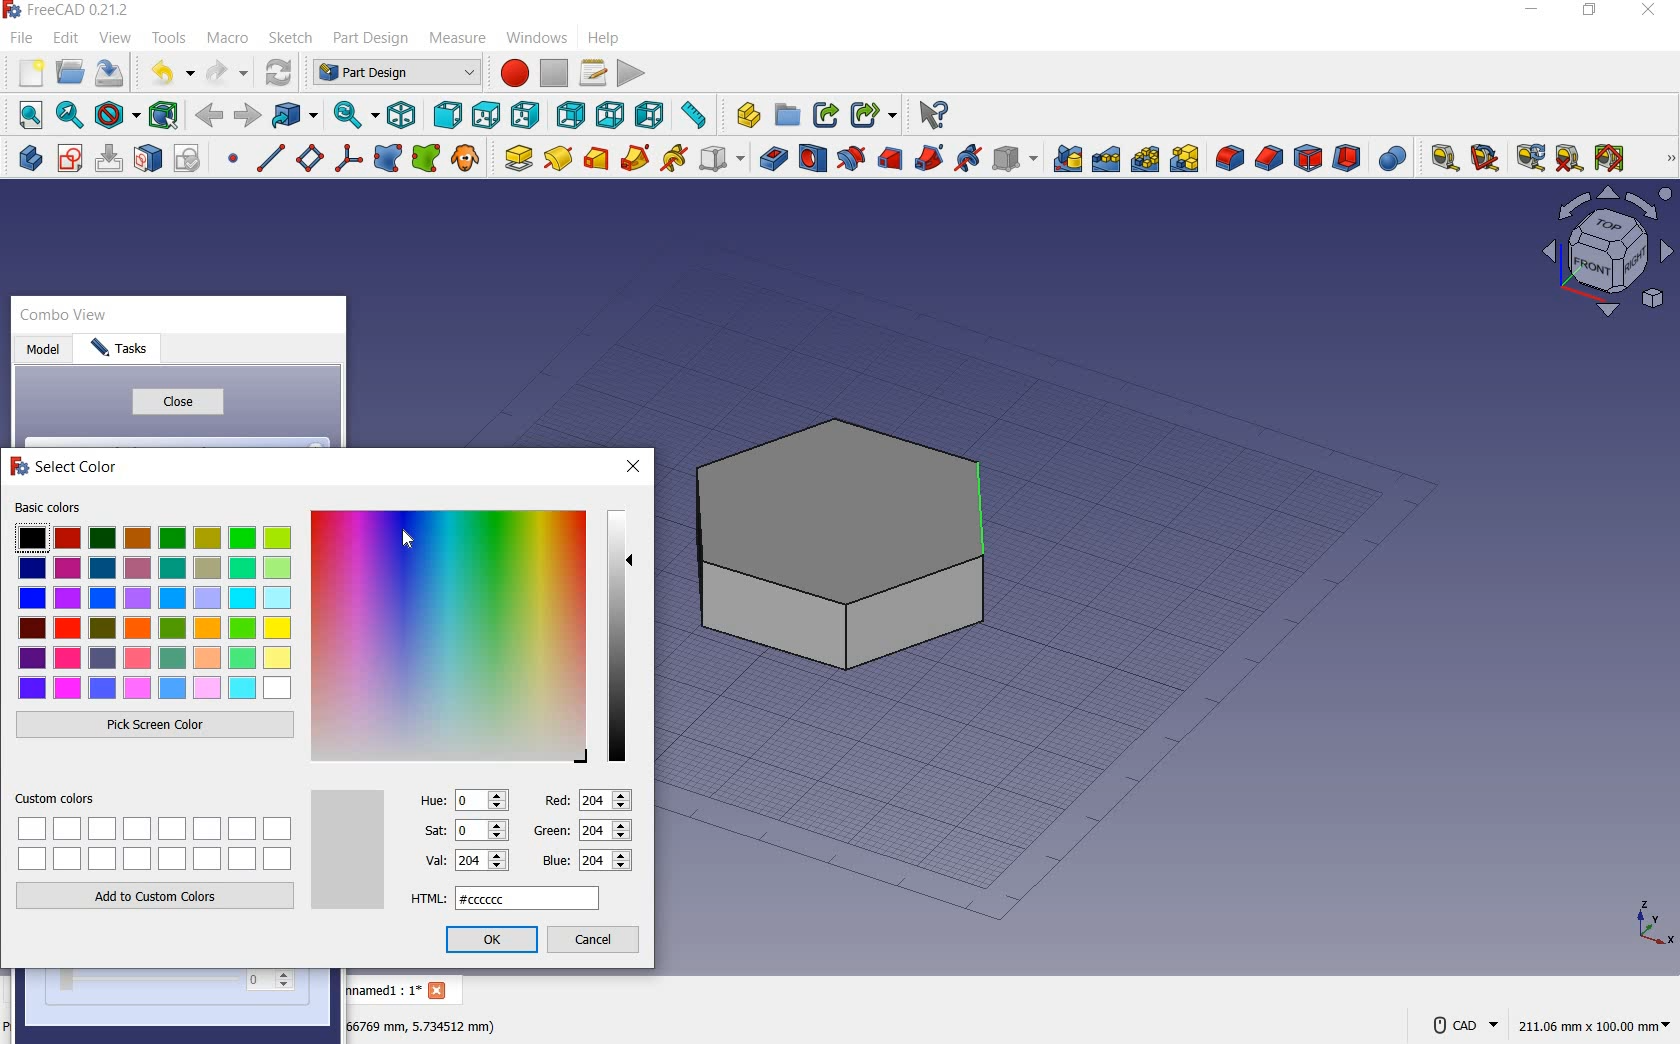 Image resolution: width=1680 pixels, height=1044 pixels. Describe the element at coordinates (354, 114) in the screenshot. I see `sync view` at that location.